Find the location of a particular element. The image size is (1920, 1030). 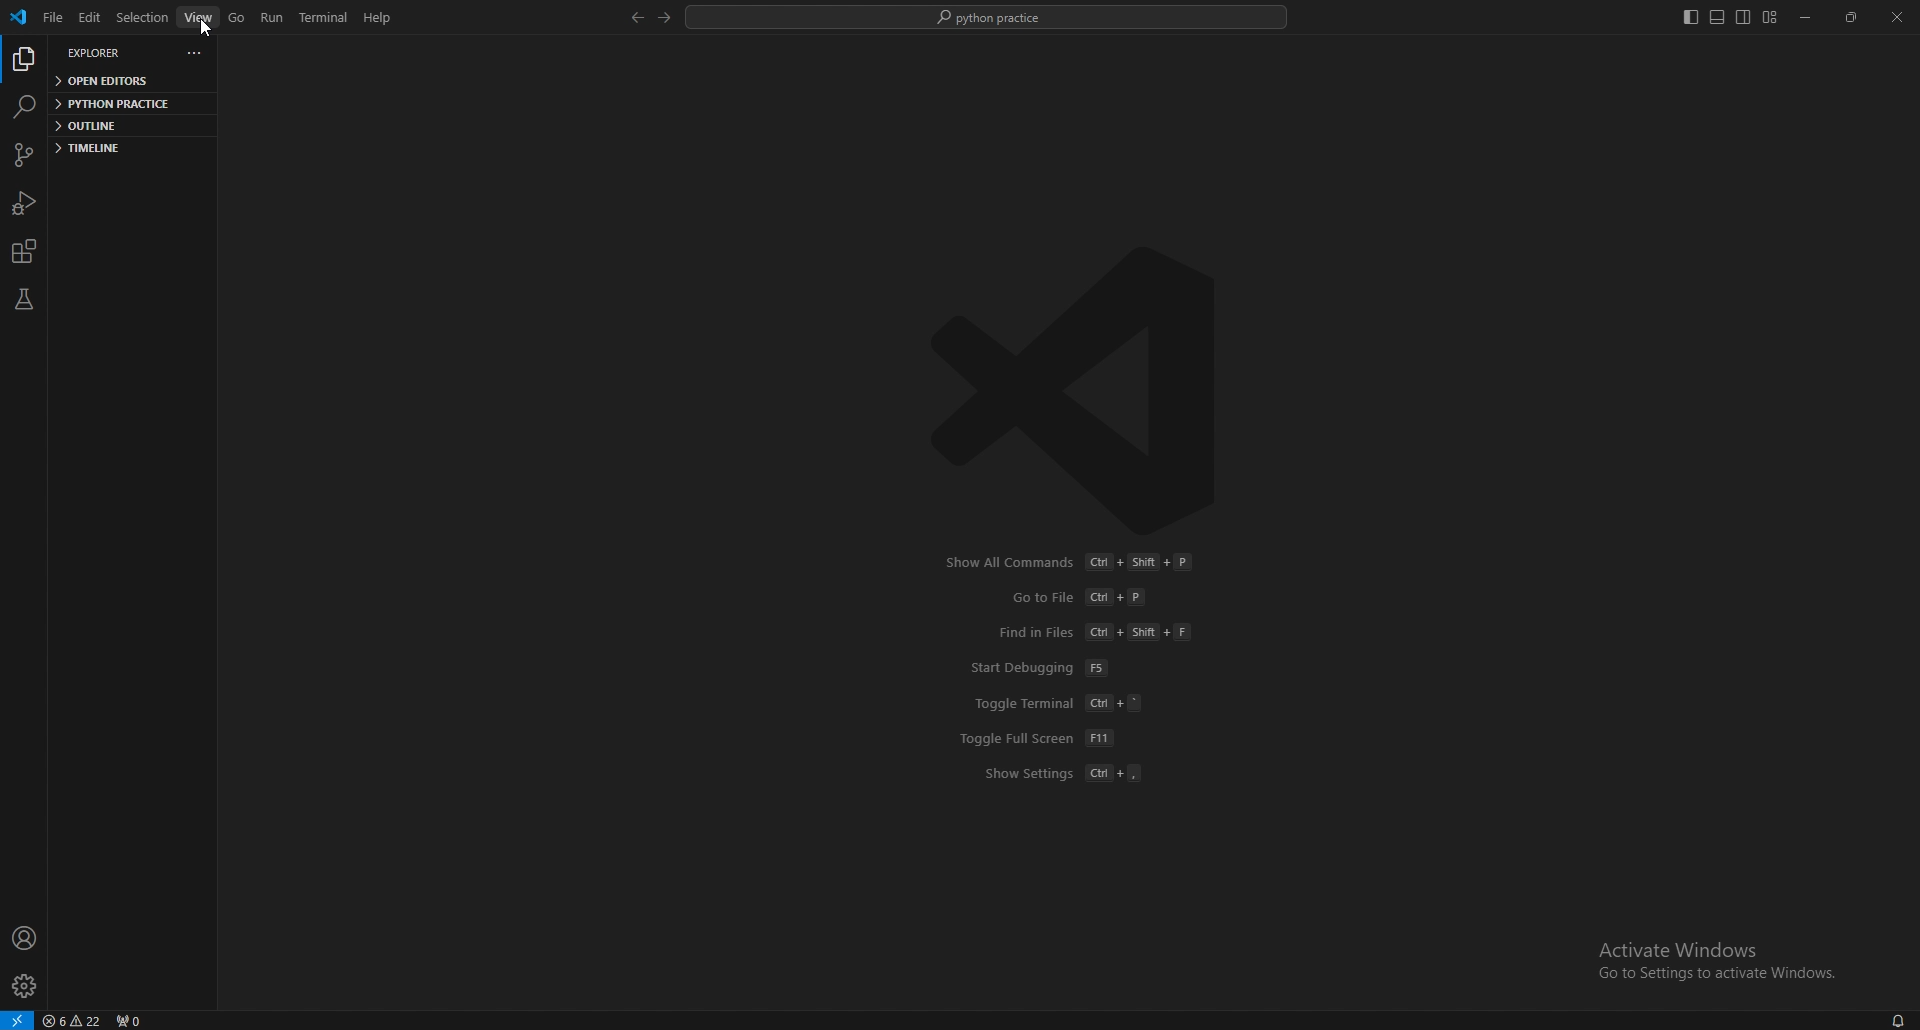

toggle primary side bar is located at coordinates (1689, 17).